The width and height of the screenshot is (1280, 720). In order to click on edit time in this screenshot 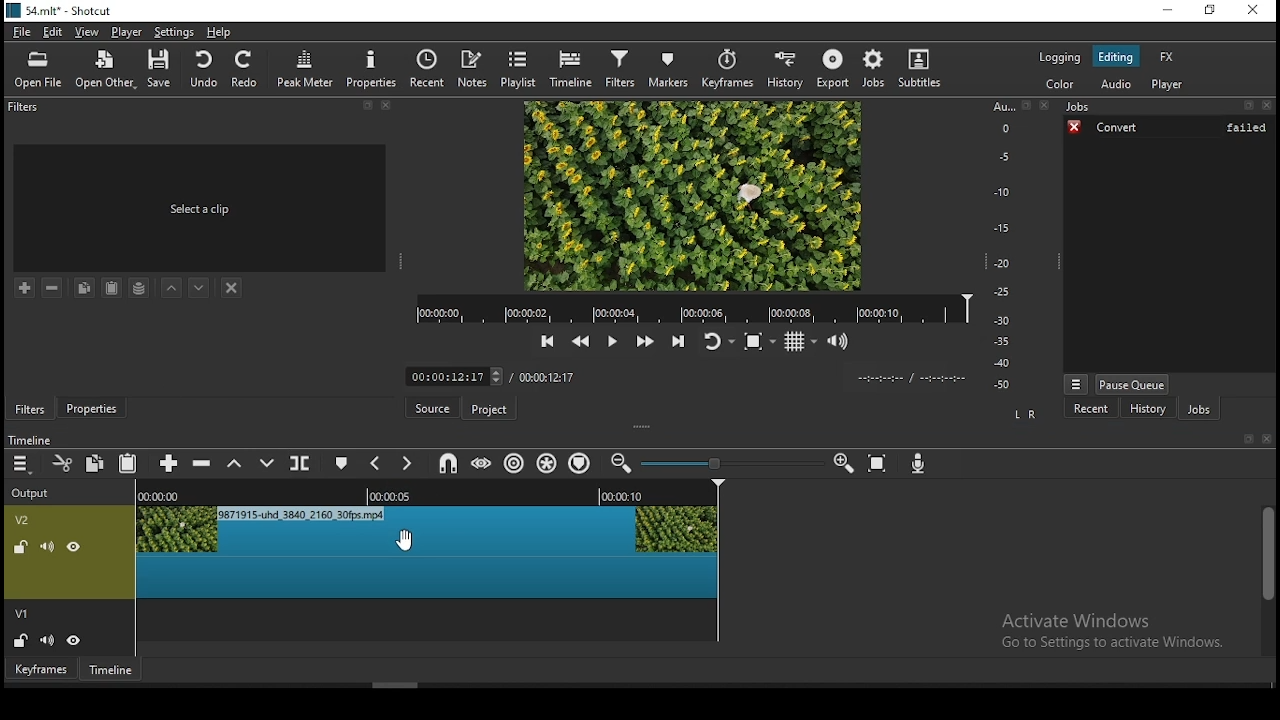, I will do `click(455, 376)`.